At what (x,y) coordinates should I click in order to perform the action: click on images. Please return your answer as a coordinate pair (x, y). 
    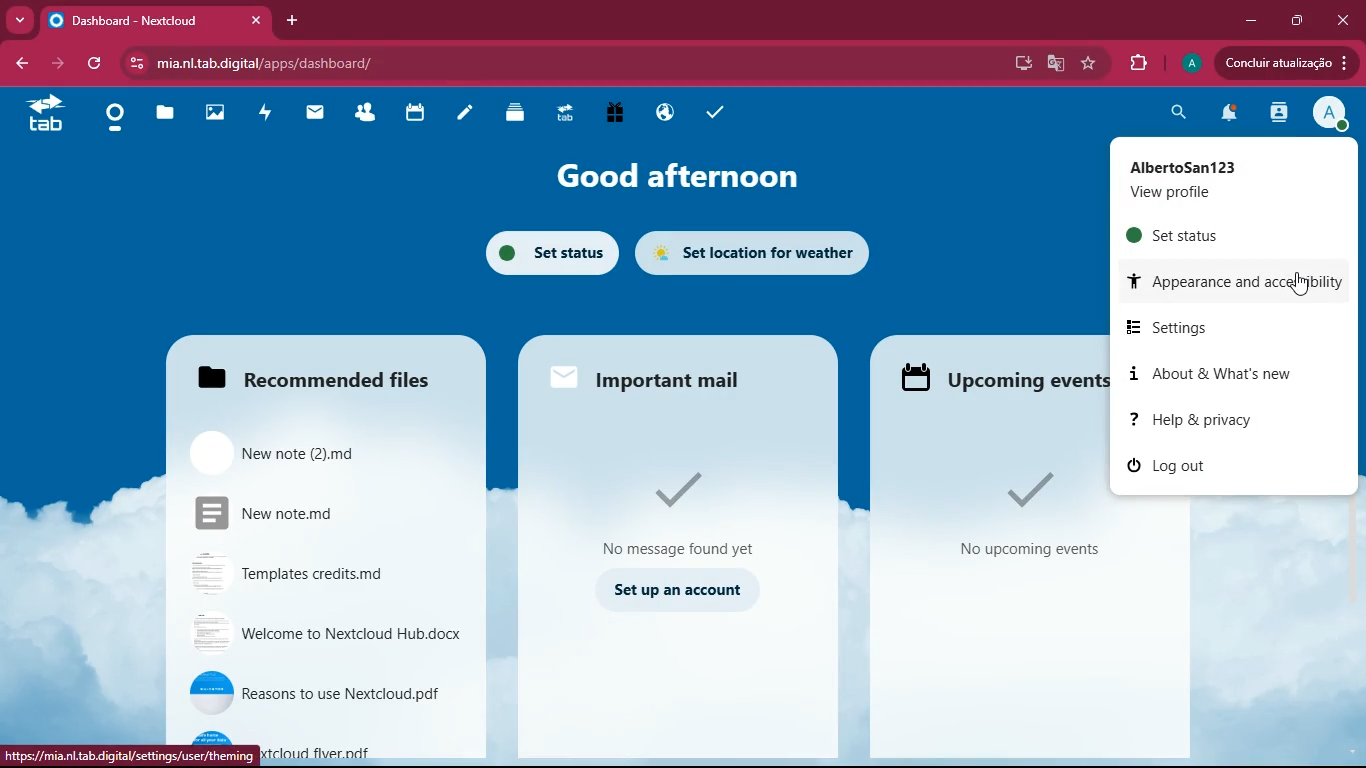
    Looking at the image, I should click on (213, 112).